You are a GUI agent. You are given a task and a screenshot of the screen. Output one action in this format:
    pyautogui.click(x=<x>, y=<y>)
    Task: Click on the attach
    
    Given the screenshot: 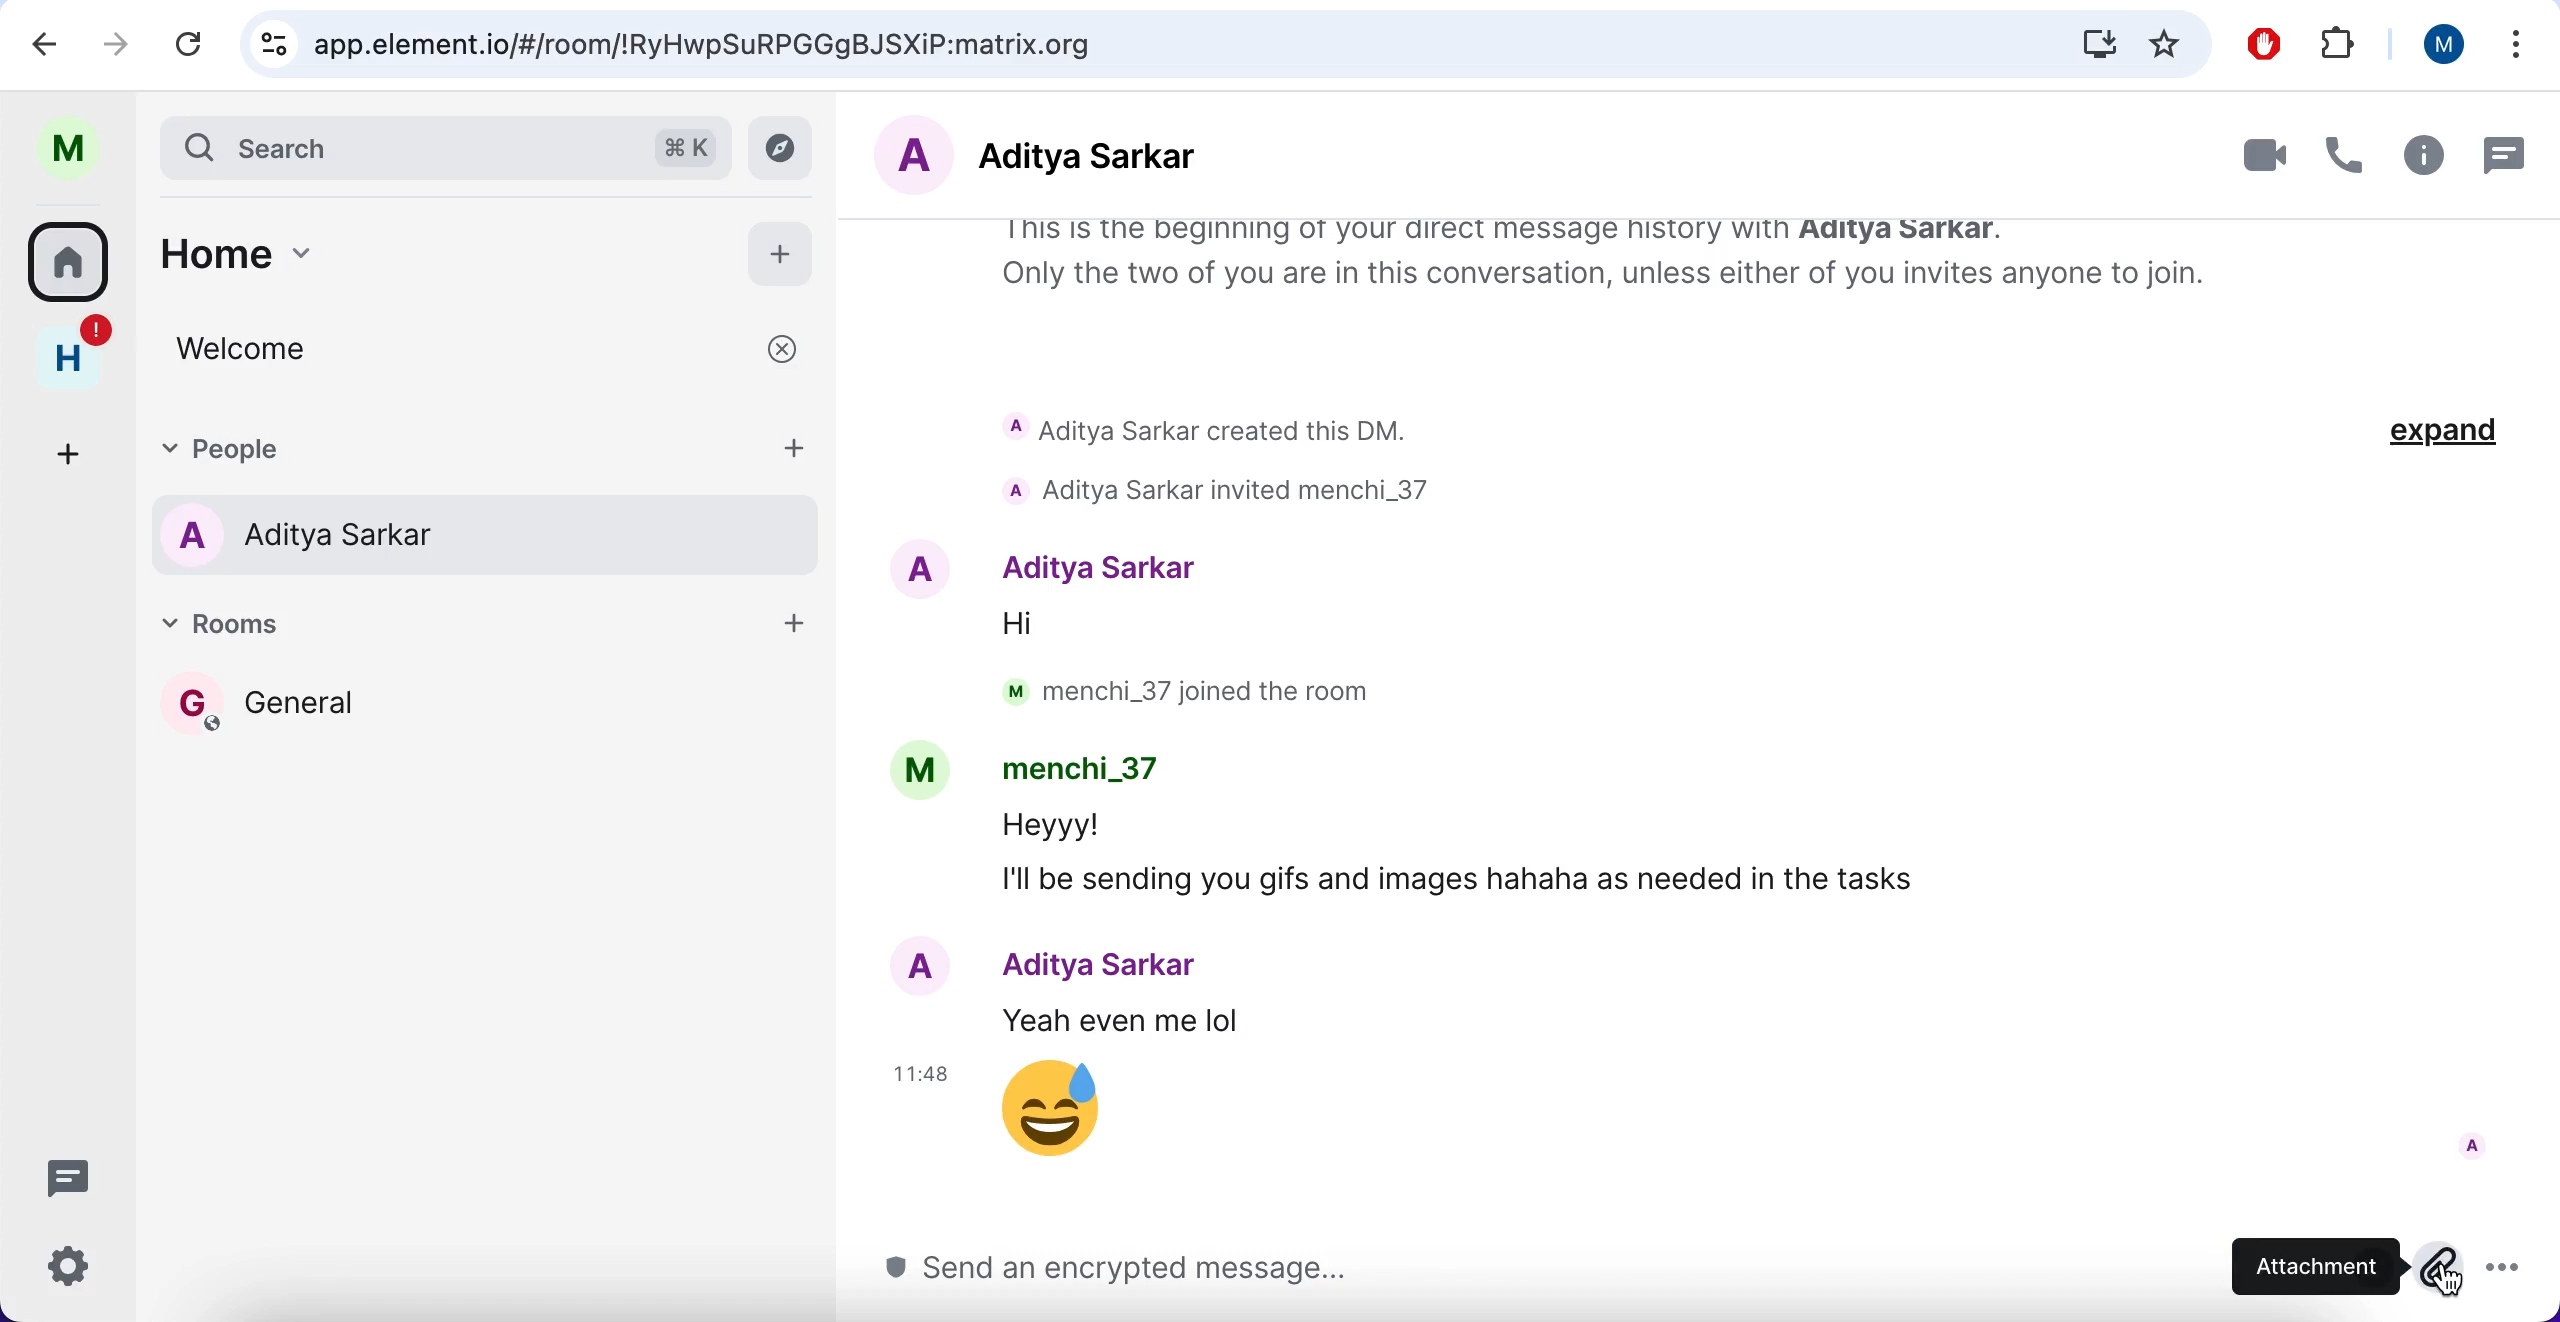 What is the action you would take?
    pyautogui.click(x=2438, y=1262)
    